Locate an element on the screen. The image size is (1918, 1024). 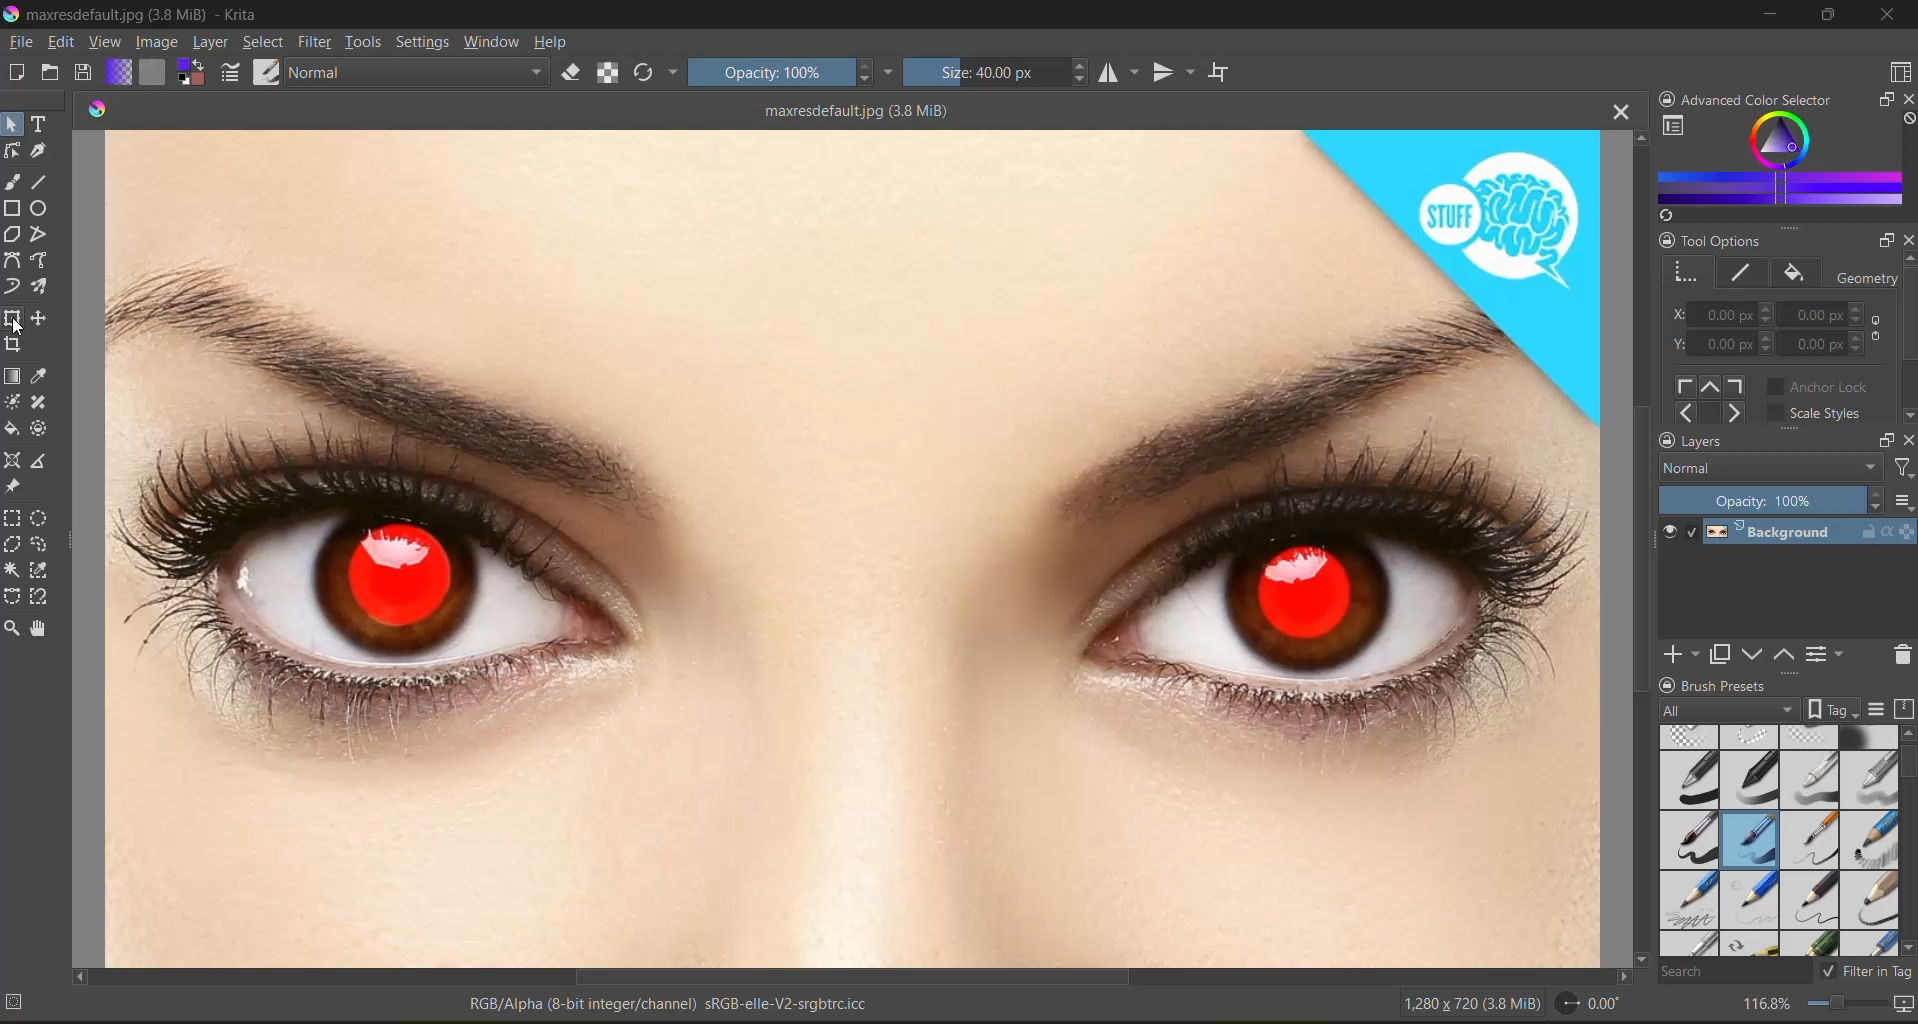
tool is located at coordinates (41, 460).